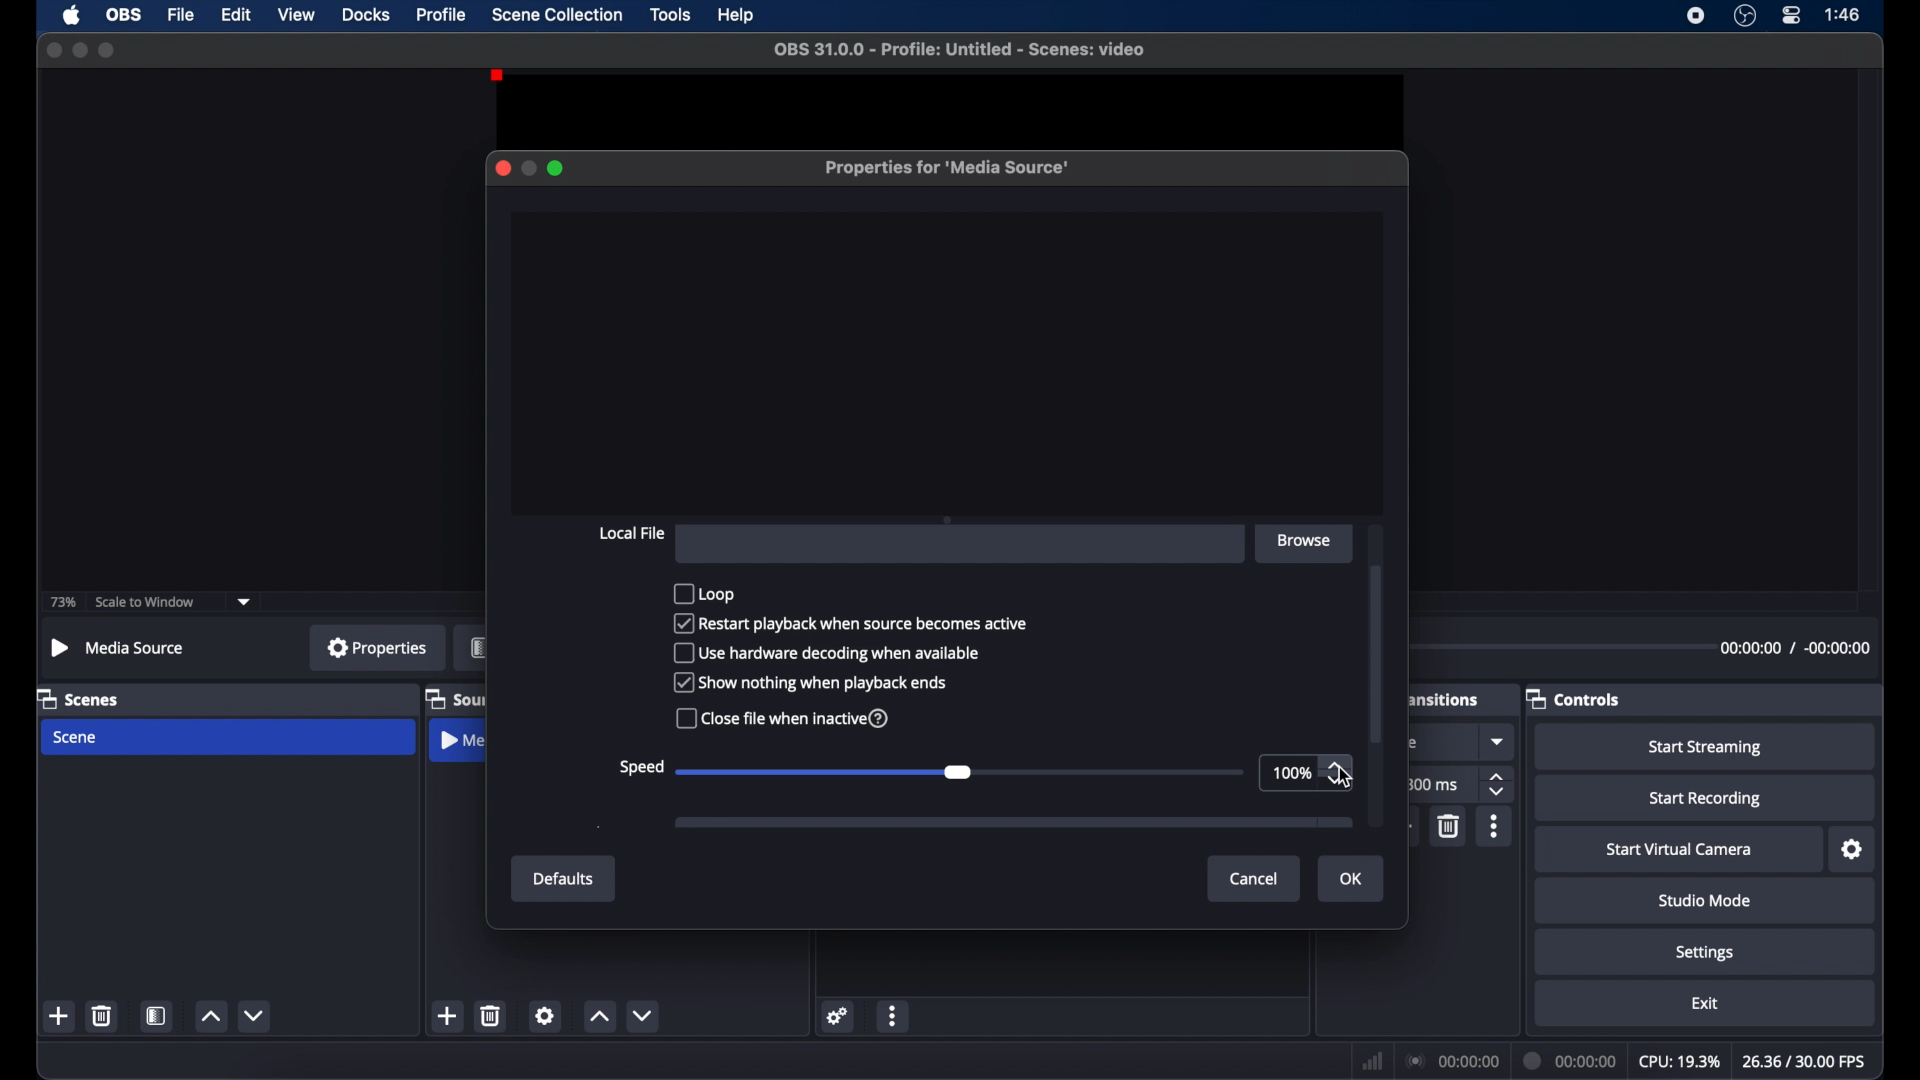 Image resolution: width=1920 pixels, height=1080 pixels. What do you see at coordinates (74, 15) in the screenshot?
I see `apple icon` at bounding box center [74, 15].